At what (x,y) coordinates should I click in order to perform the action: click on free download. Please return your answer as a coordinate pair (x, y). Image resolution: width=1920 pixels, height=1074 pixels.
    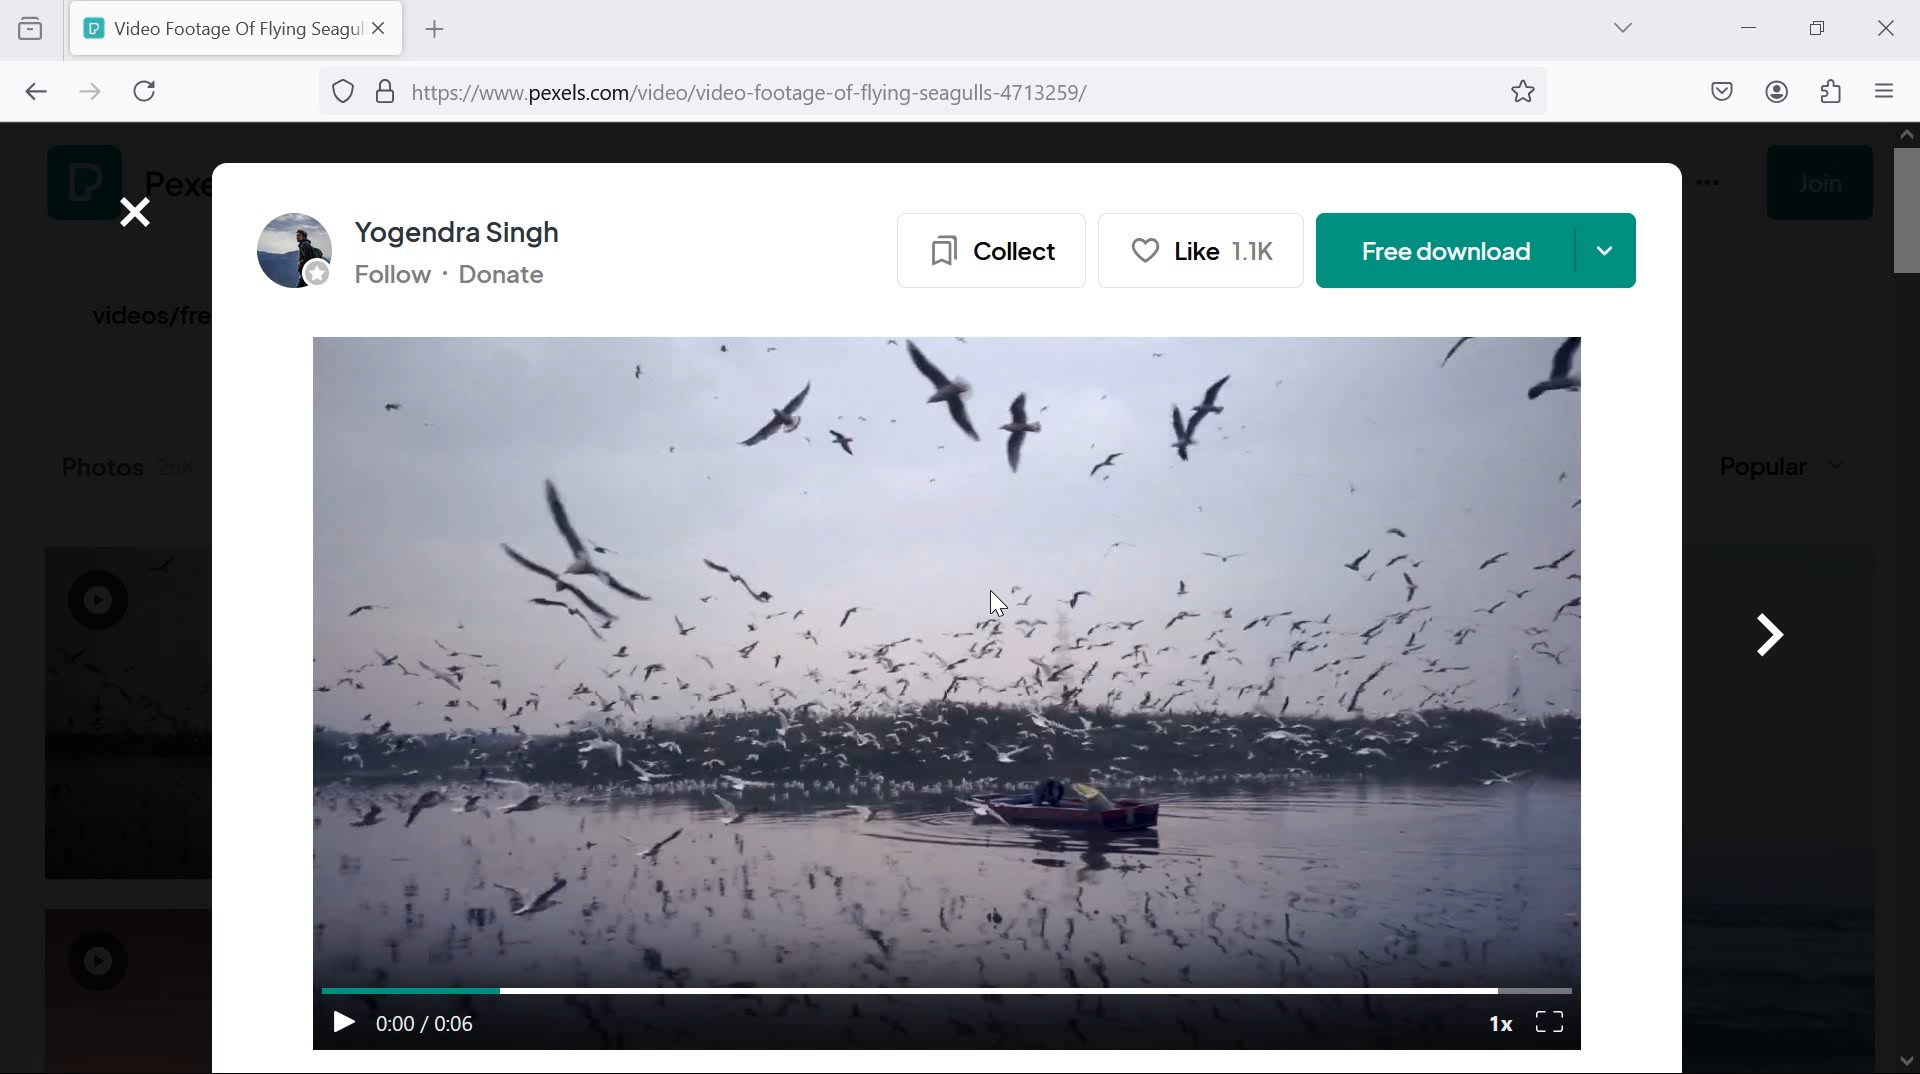
    Looking at the image, I should click on (1477, 251).